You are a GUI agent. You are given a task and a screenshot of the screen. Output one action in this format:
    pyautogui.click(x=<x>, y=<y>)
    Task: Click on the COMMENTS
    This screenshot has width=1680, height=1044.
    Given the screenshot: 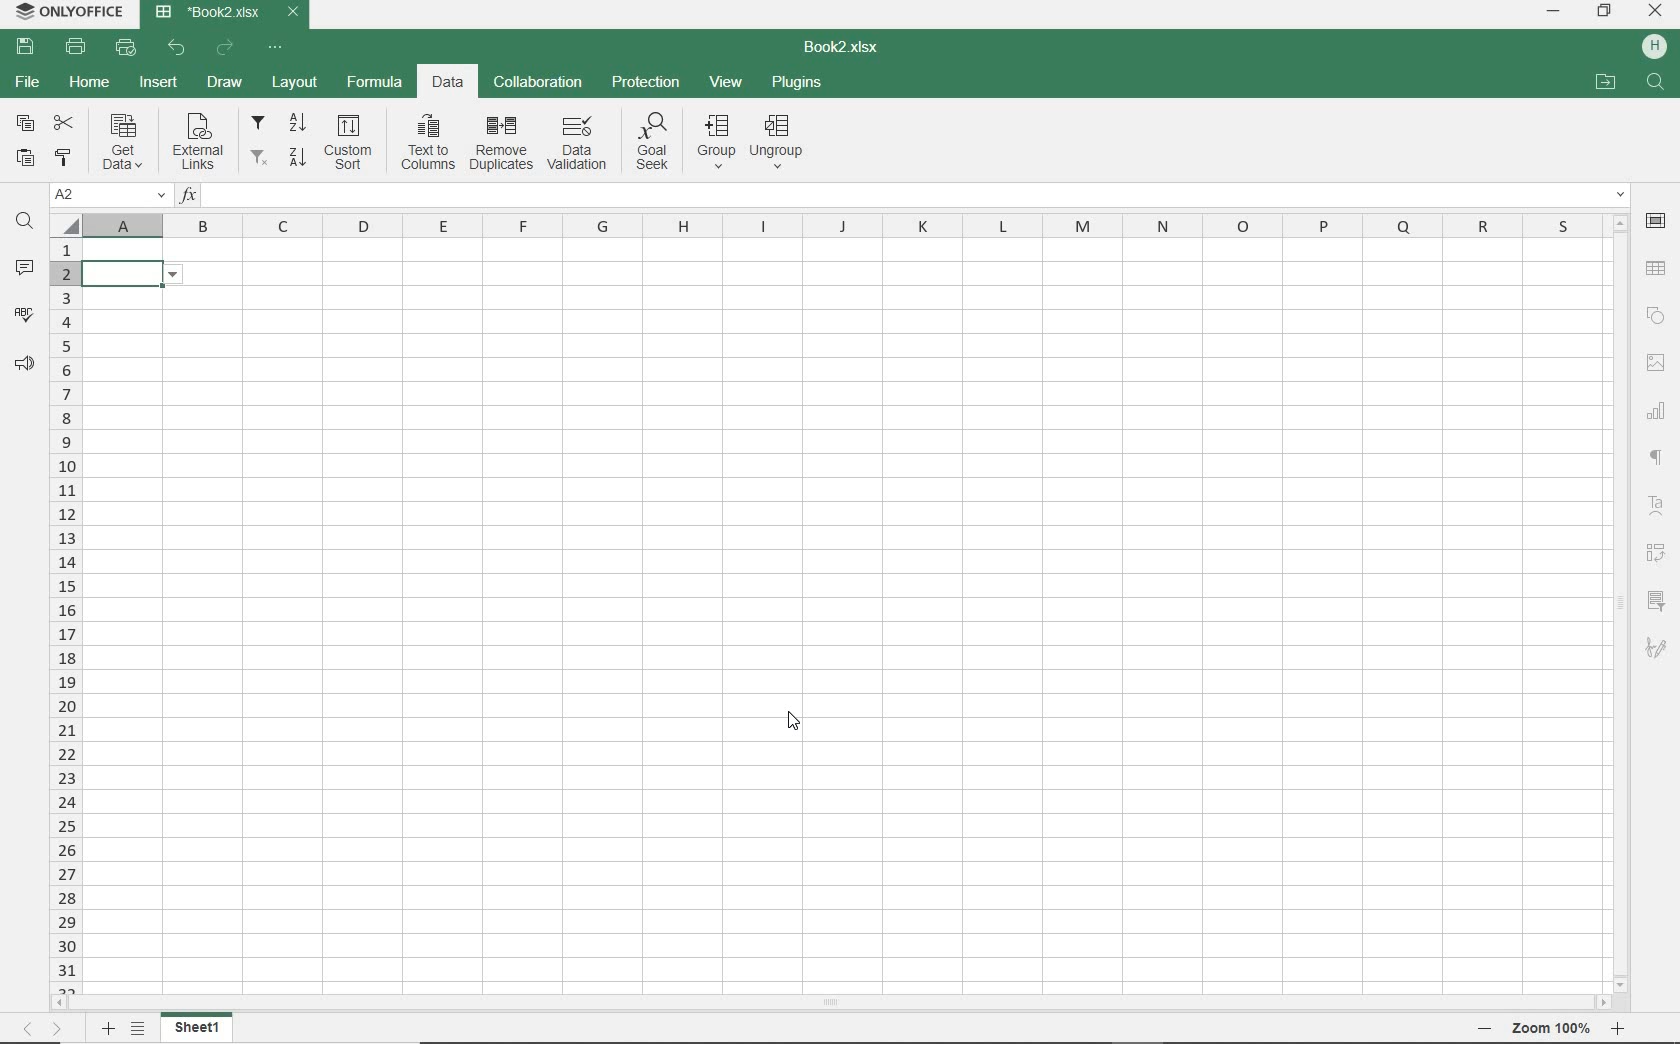 What is the action you would take?
    pyautogui.click(x=22, y=269)
    